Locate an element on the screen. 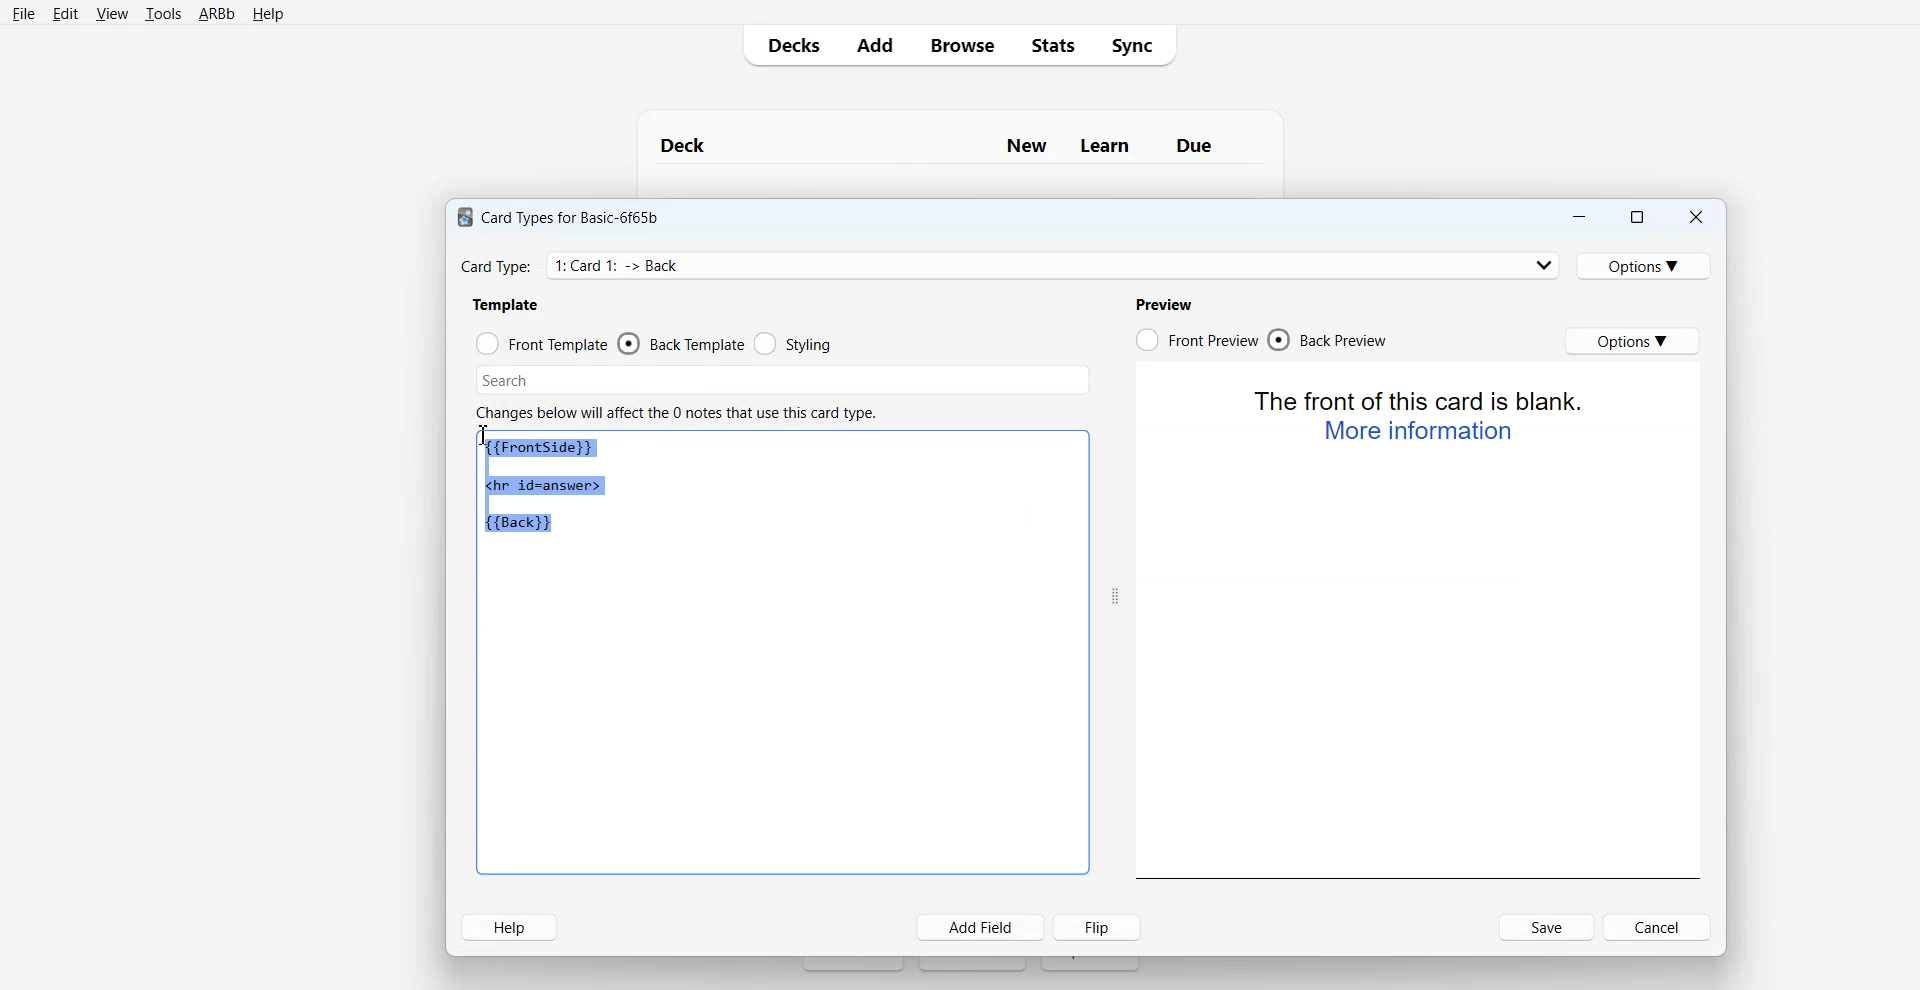 The width and height of the screenshot is (1920, 990). Text 4 is located at coordinates (1168, 302).